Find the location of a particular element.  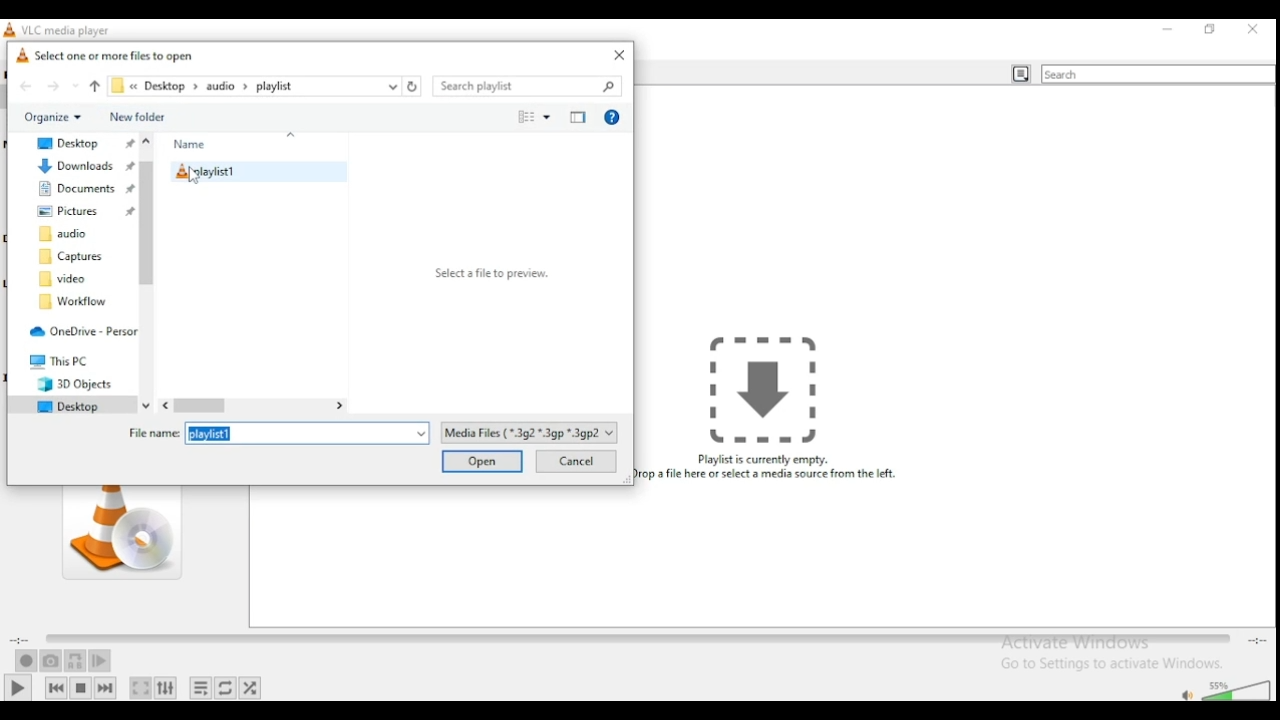

forward is located at coordinates (54, 87).